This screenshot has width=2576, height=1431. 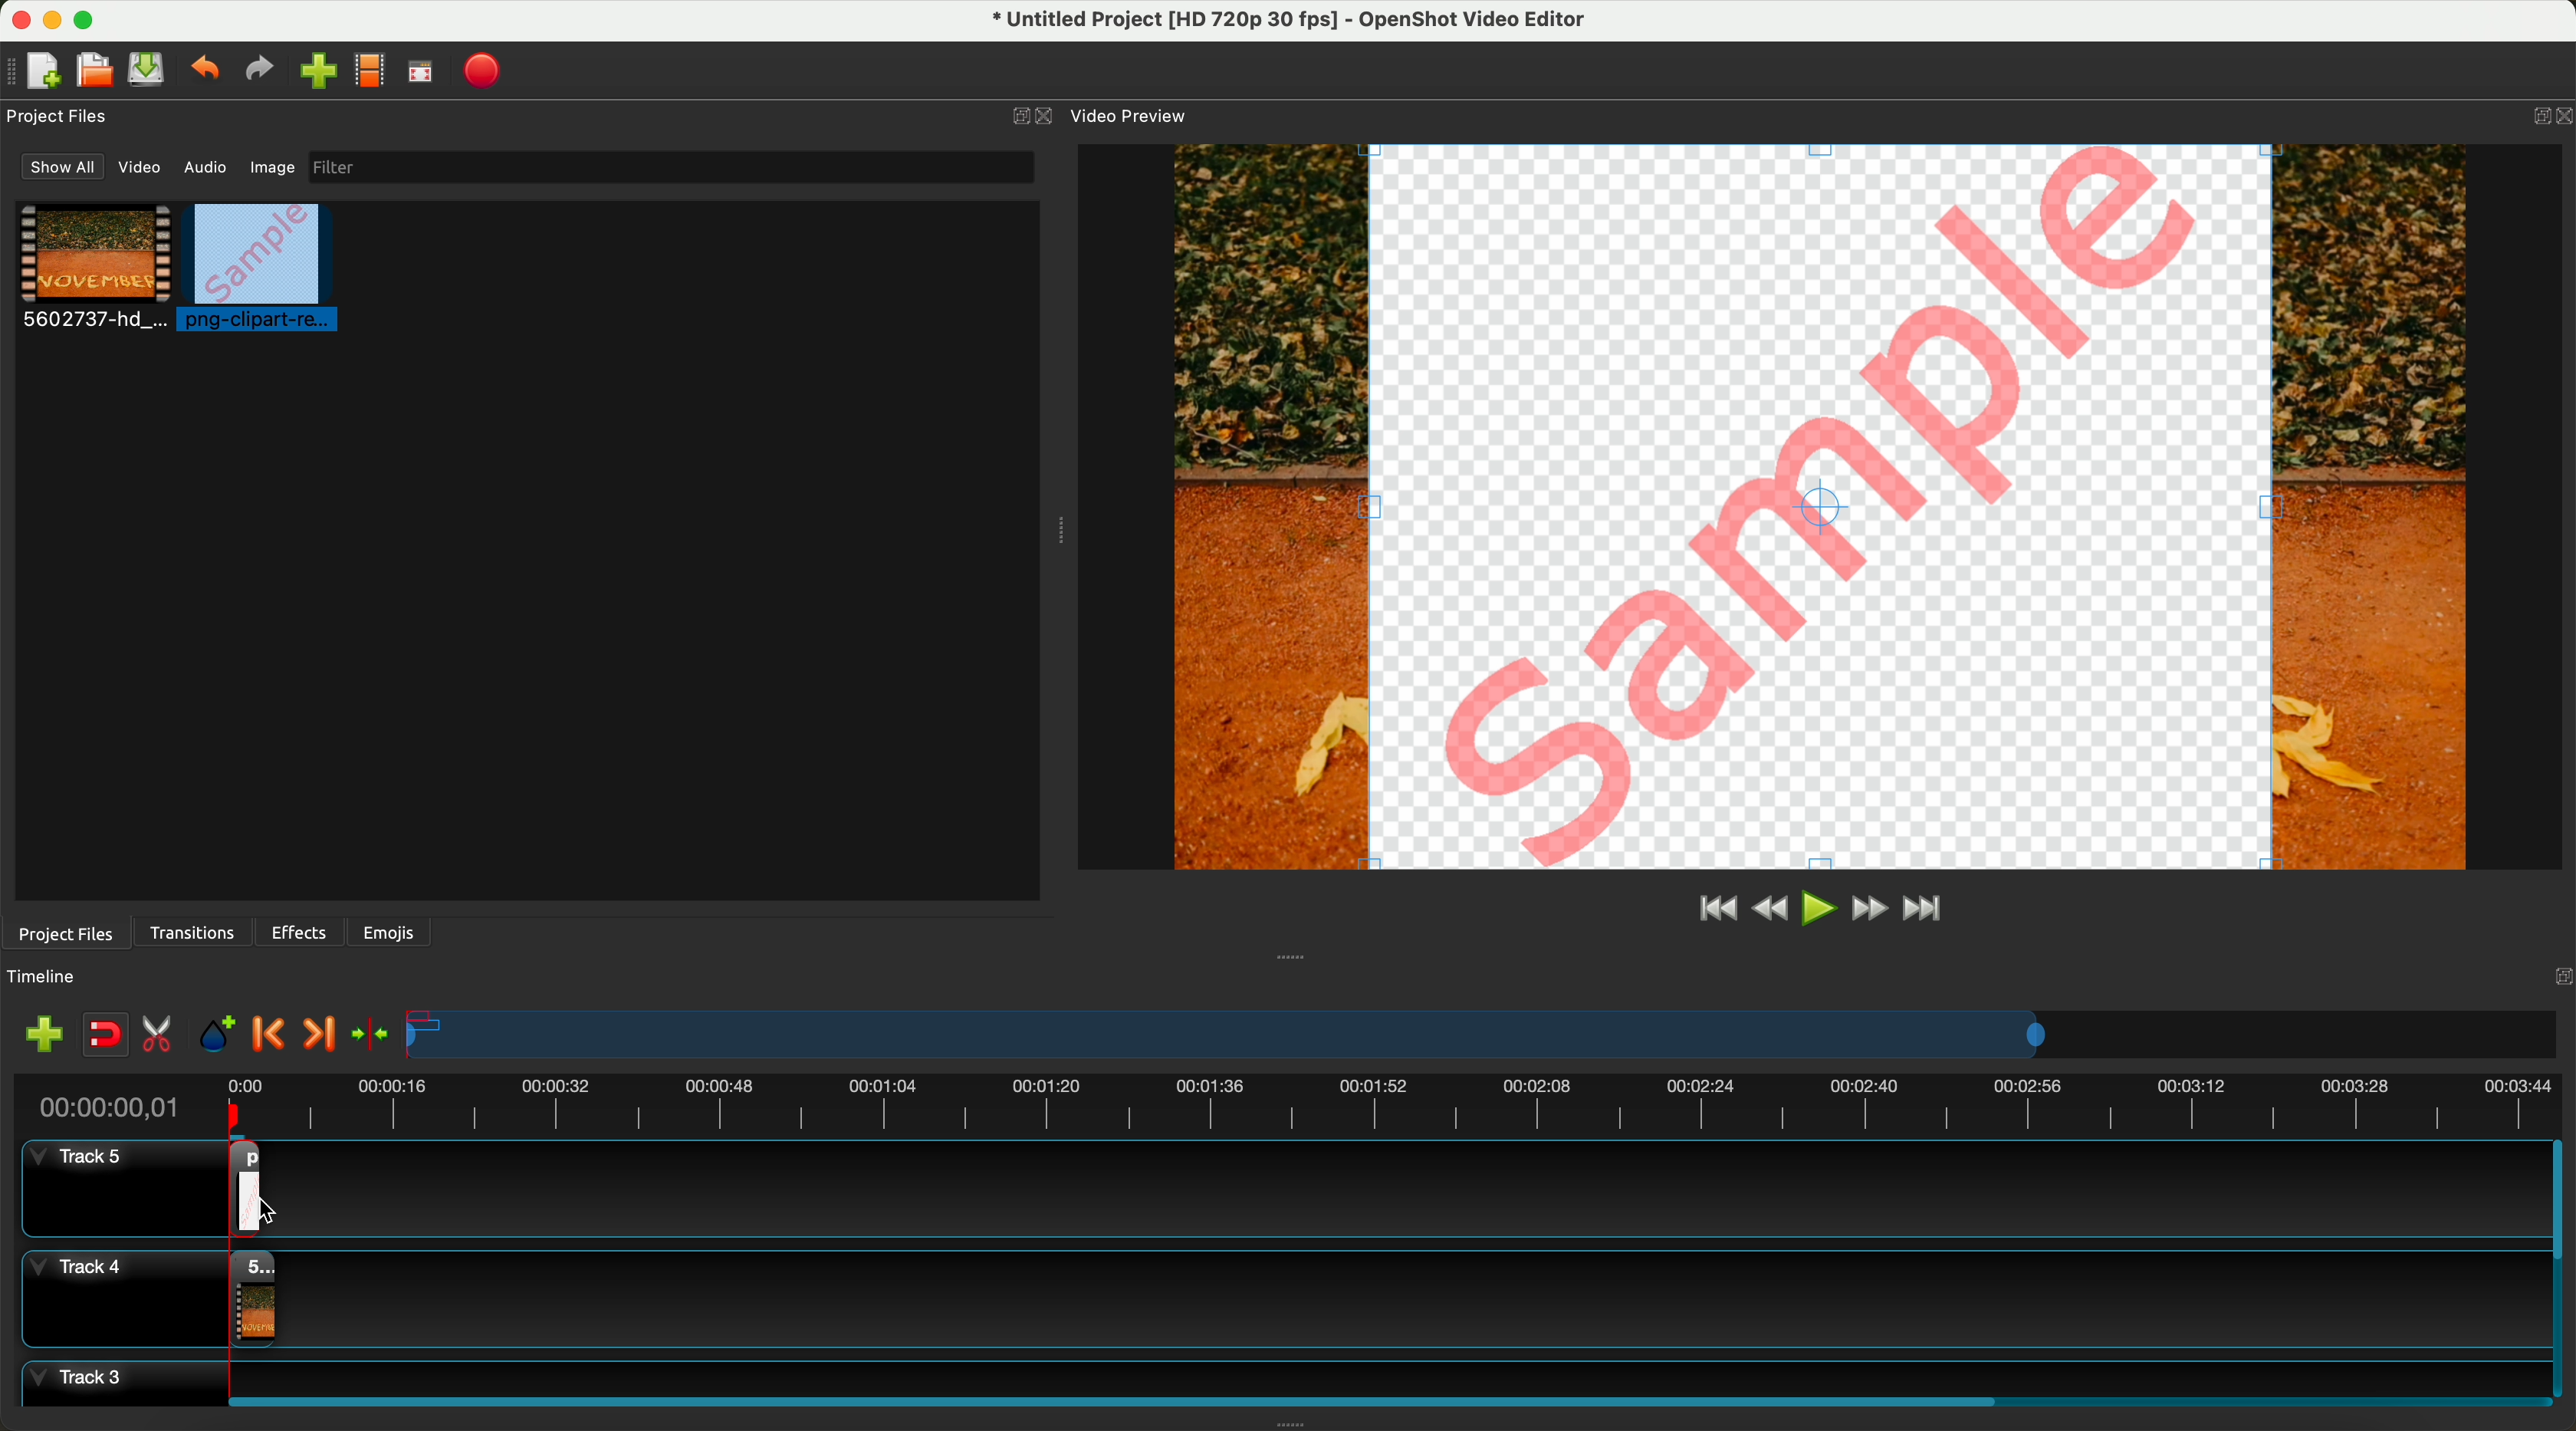 I want to click on play, so click(x=1819, y=907).